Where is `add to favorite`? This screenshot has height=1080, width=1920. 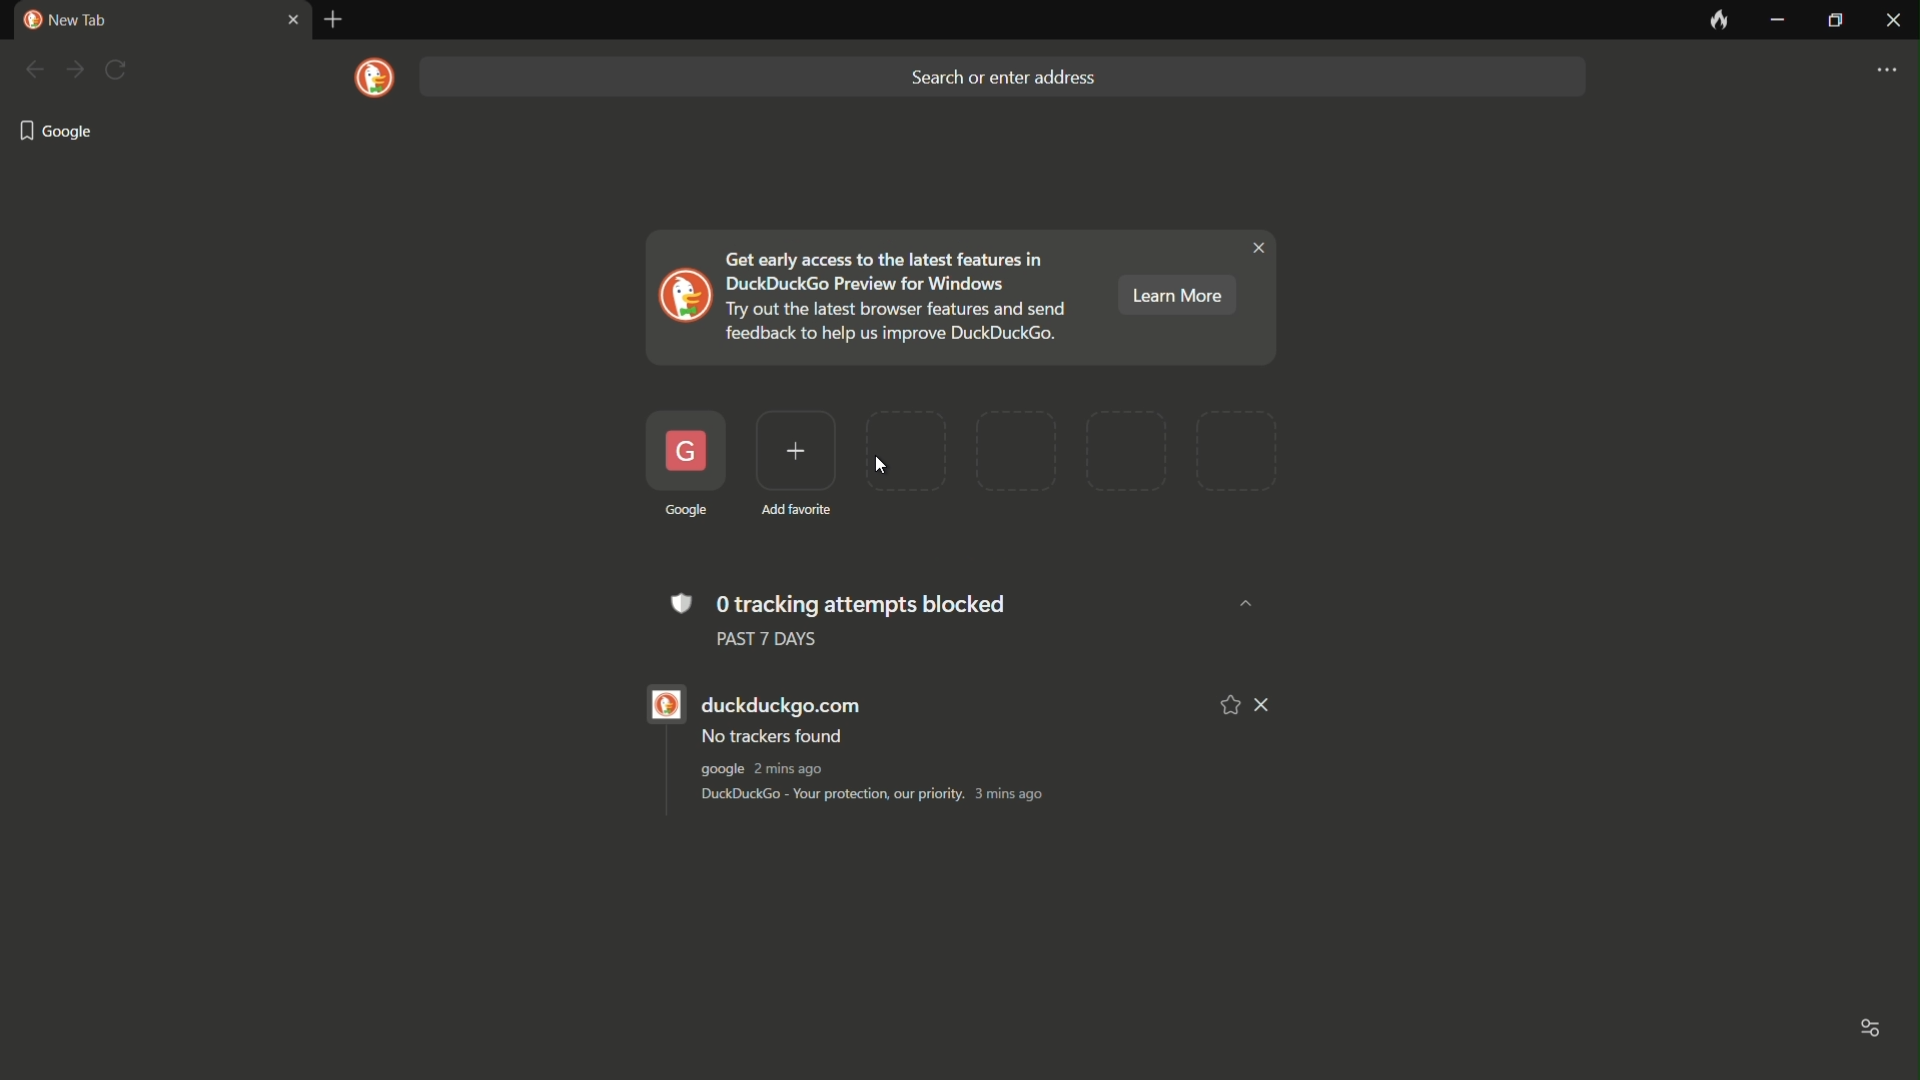
add to favorite is located at coordinates (1230, 703).